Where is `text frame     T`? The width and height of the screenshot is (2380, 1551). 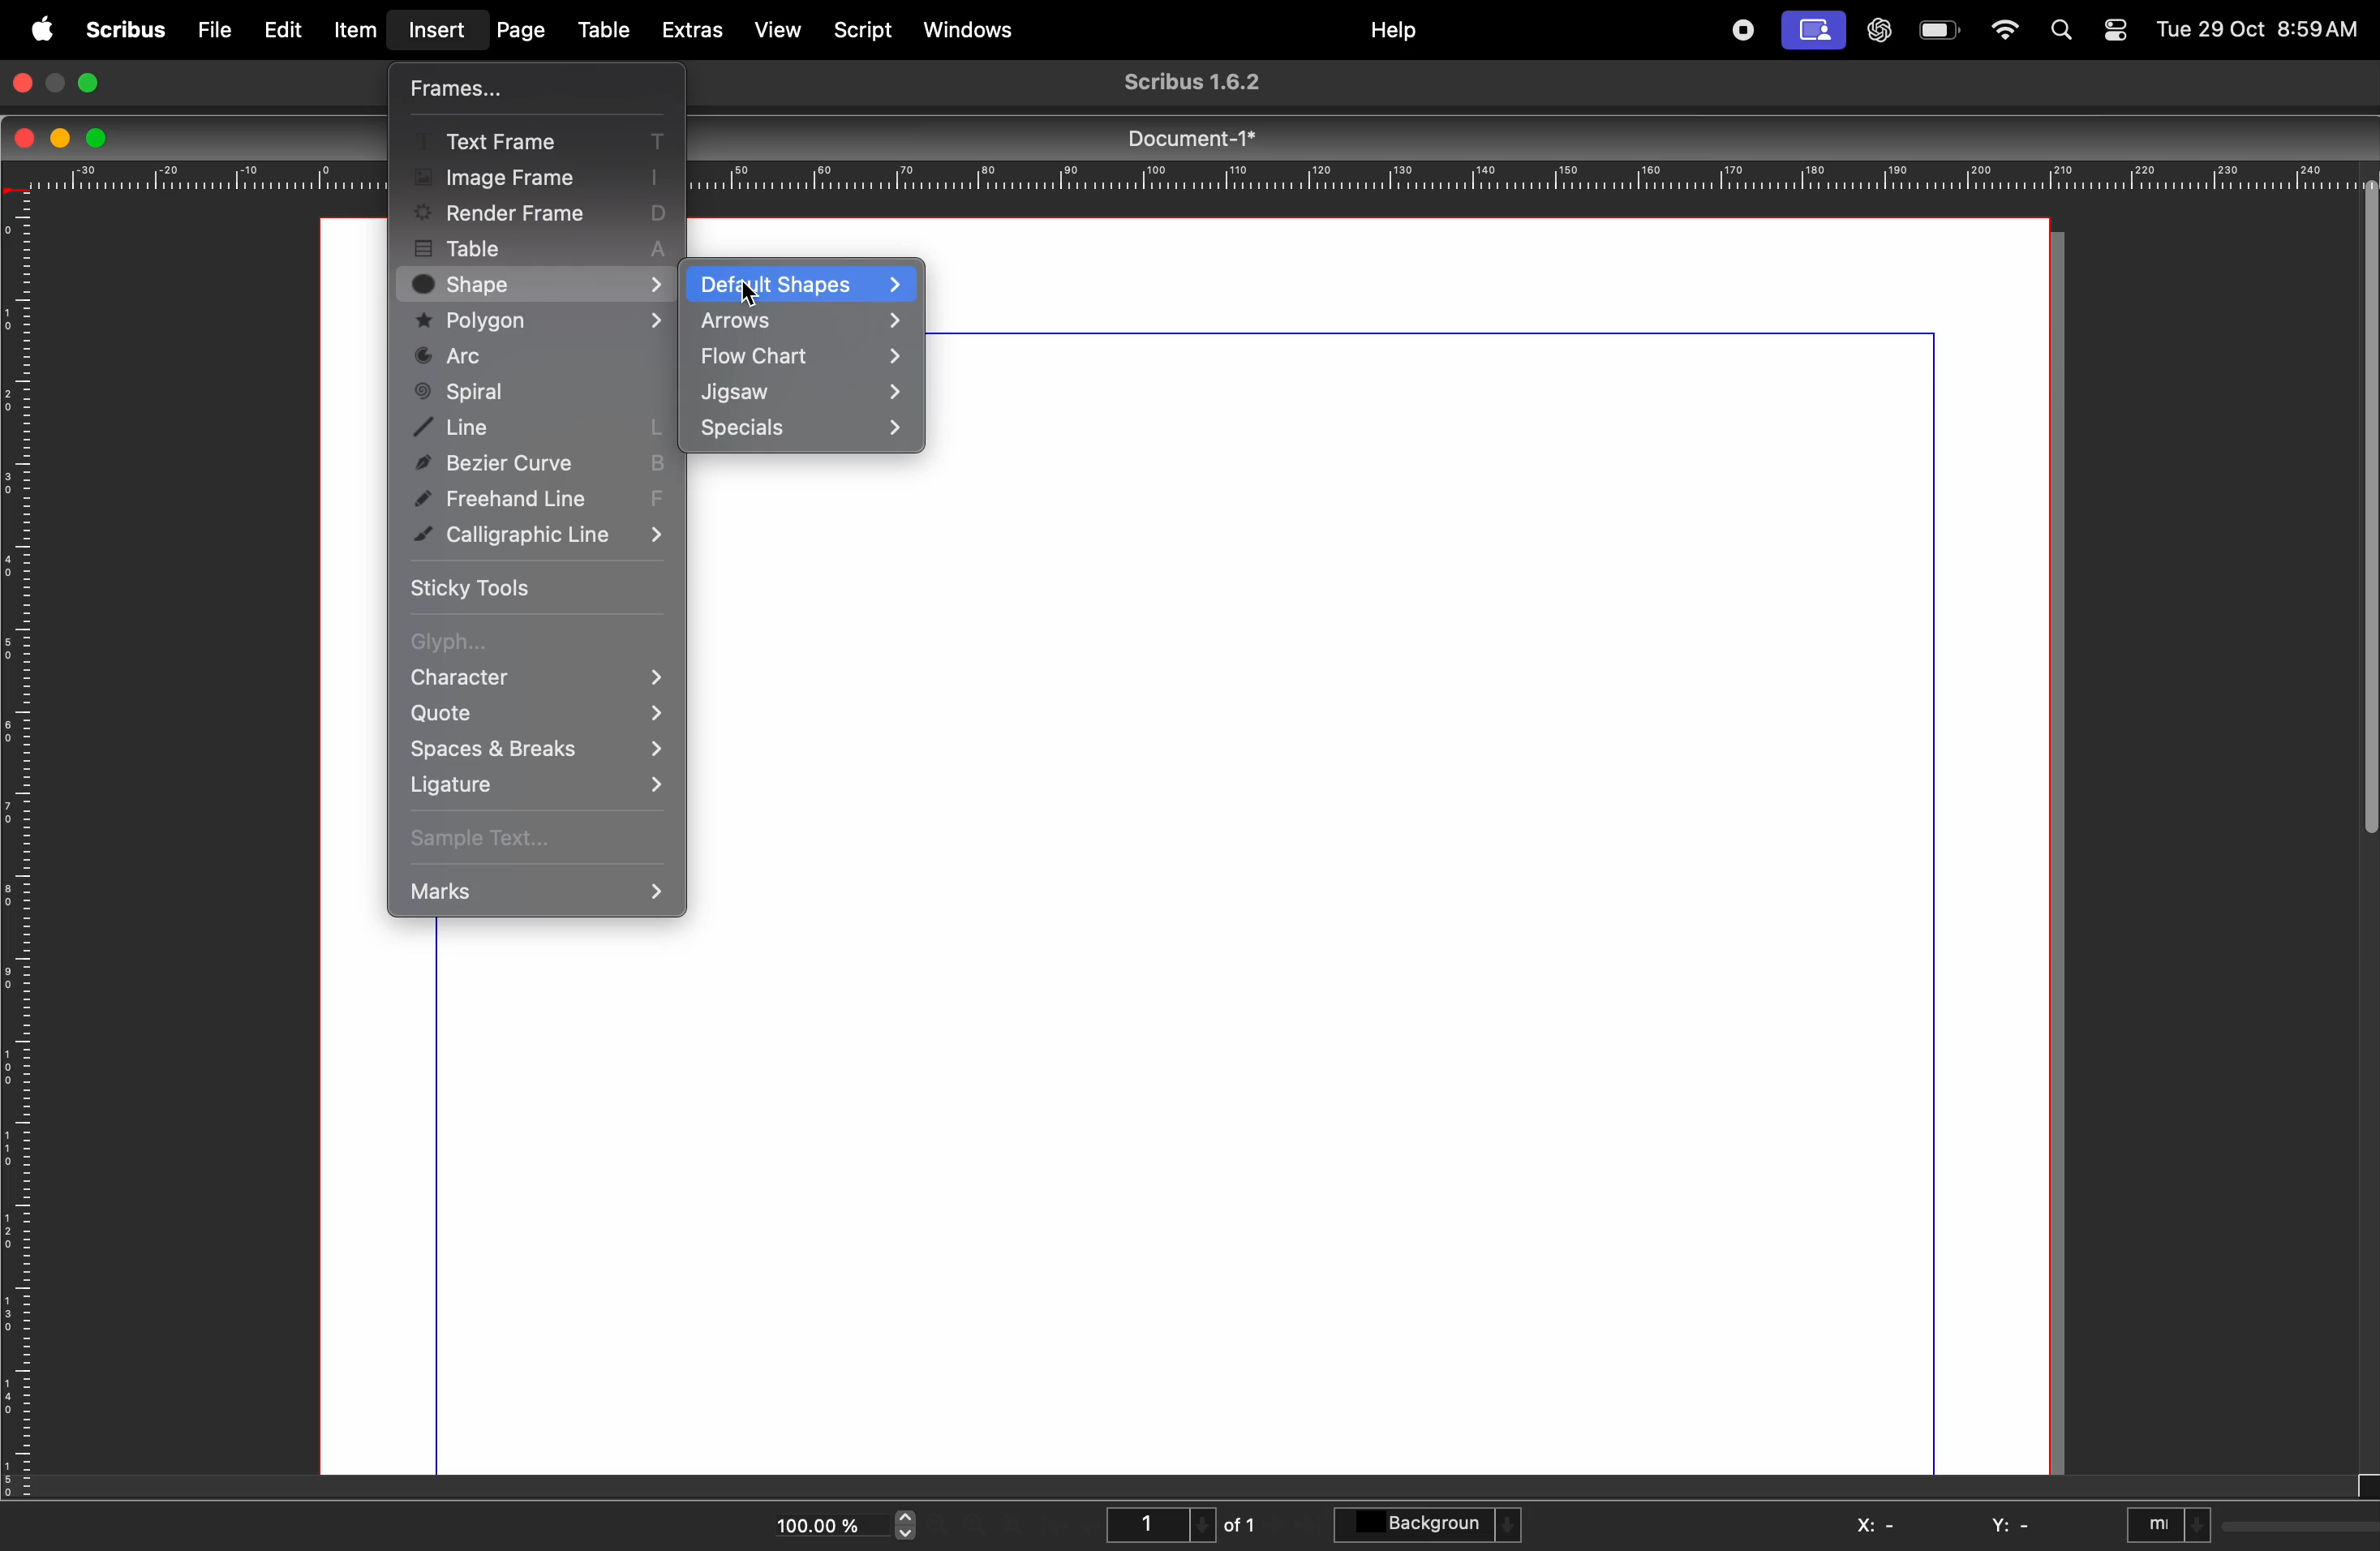 text frame     T is located at coordinates (535, 135).